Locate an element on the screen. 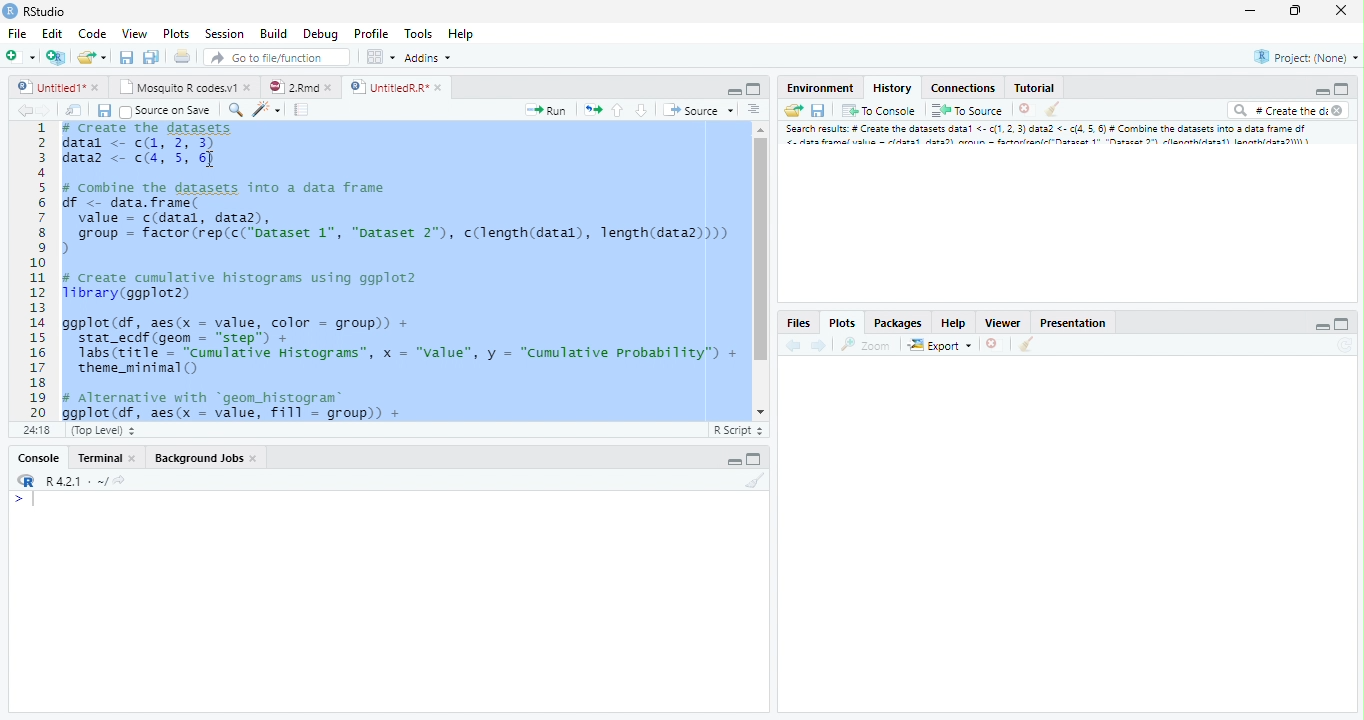 The image size is (1364, 720). Project (None) is located at coordinates (1308, 57).